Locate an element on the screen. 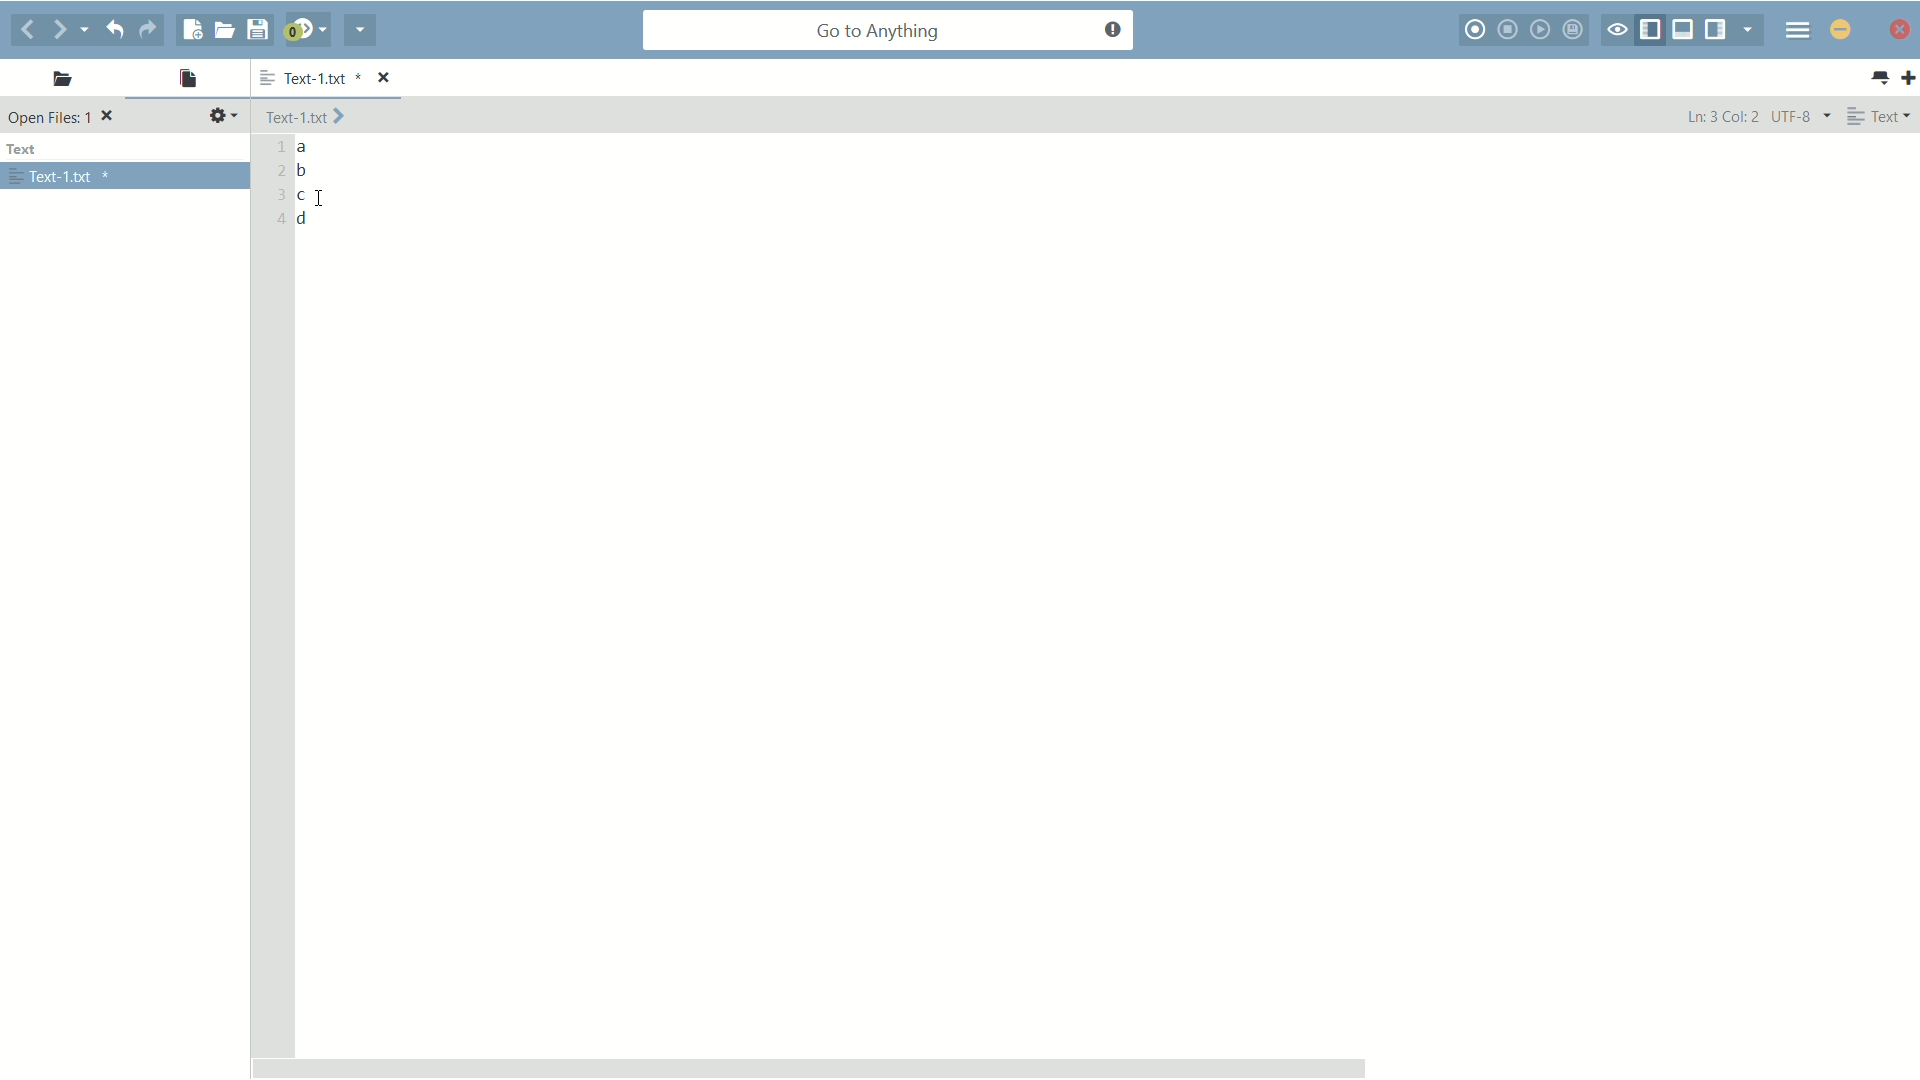  close app is located at coordinates (1839, 28).